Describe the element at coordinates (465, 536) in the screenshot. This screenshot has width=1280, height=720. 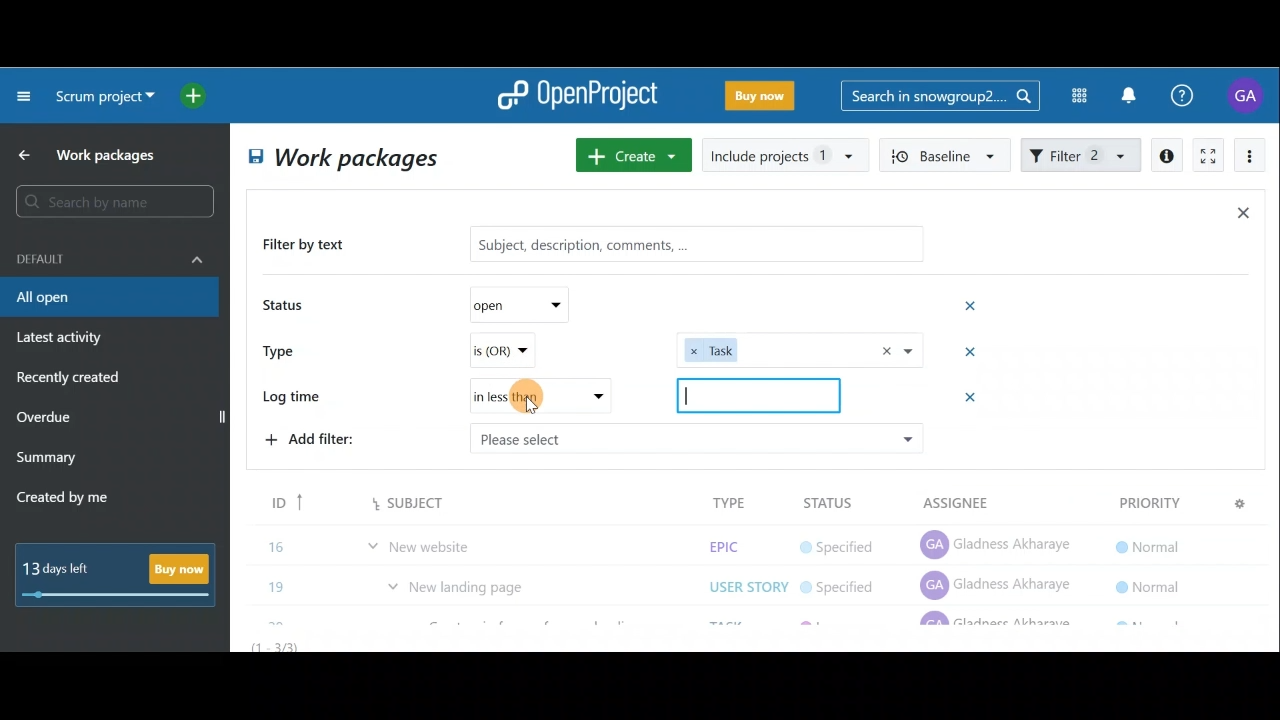
I see `Item 15` at that location.